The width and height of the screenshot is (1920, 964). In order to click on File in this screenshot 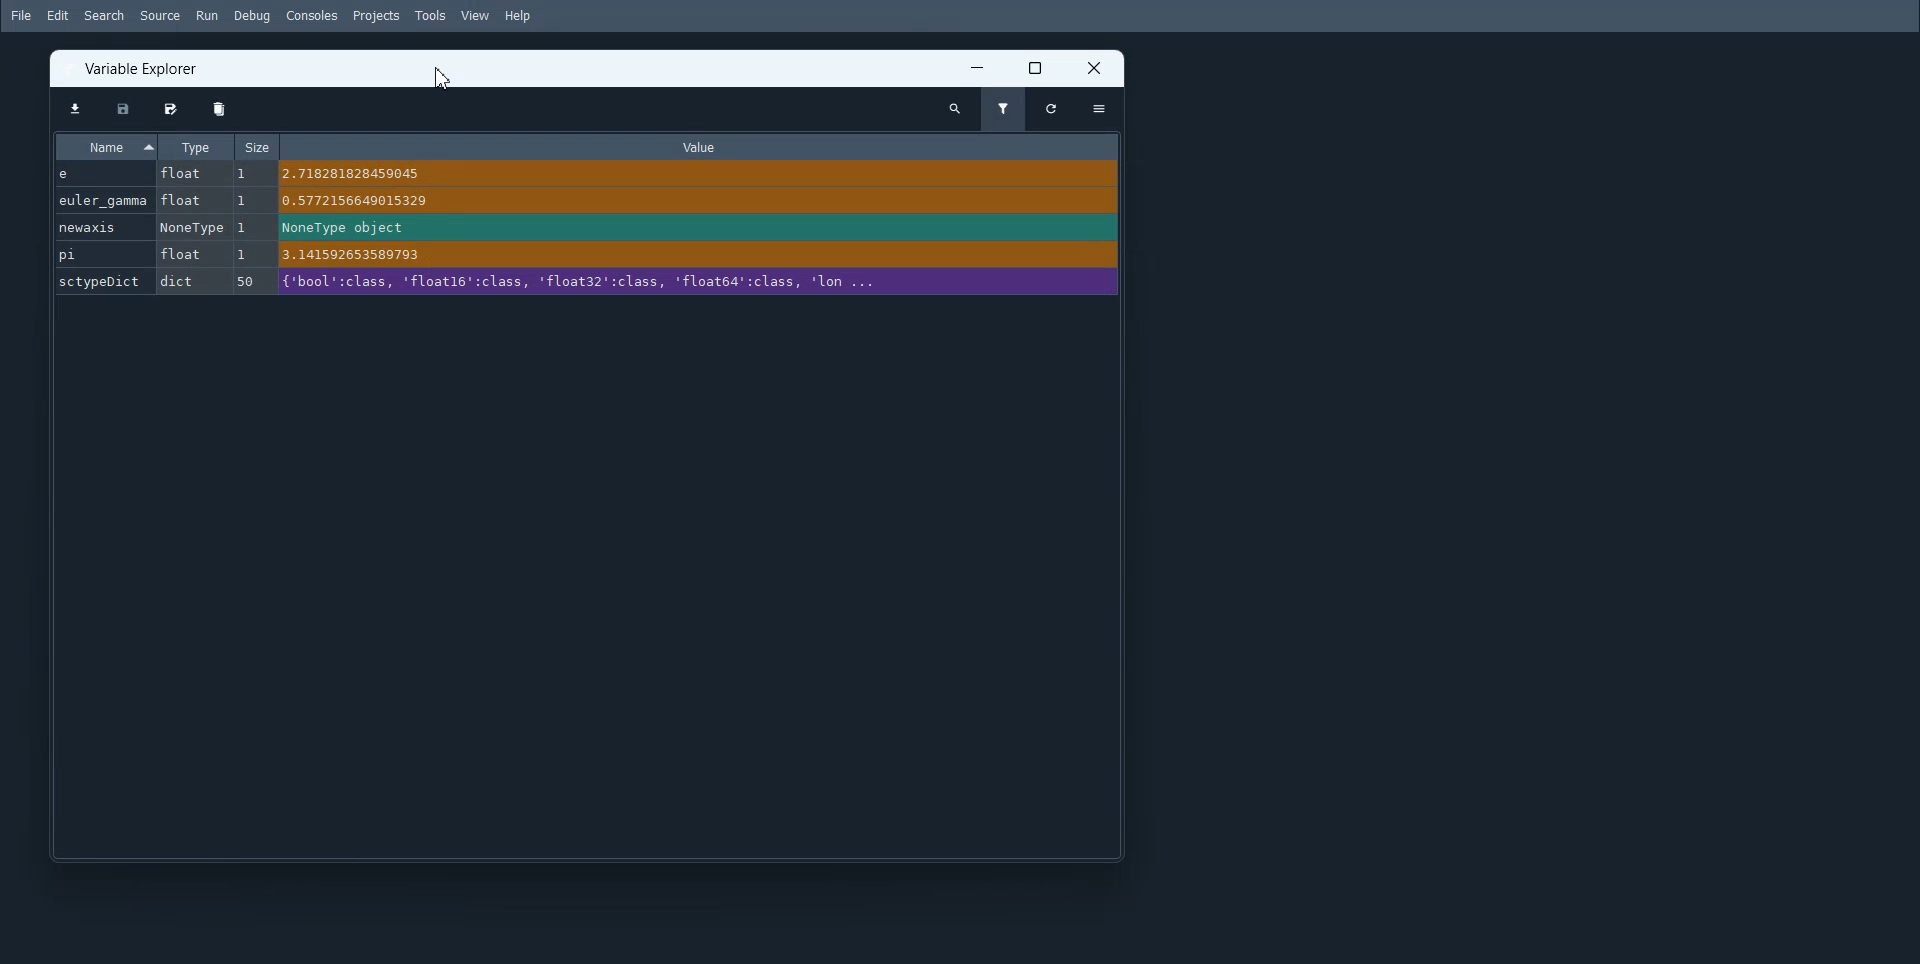, I will do `click(20, 15)`.